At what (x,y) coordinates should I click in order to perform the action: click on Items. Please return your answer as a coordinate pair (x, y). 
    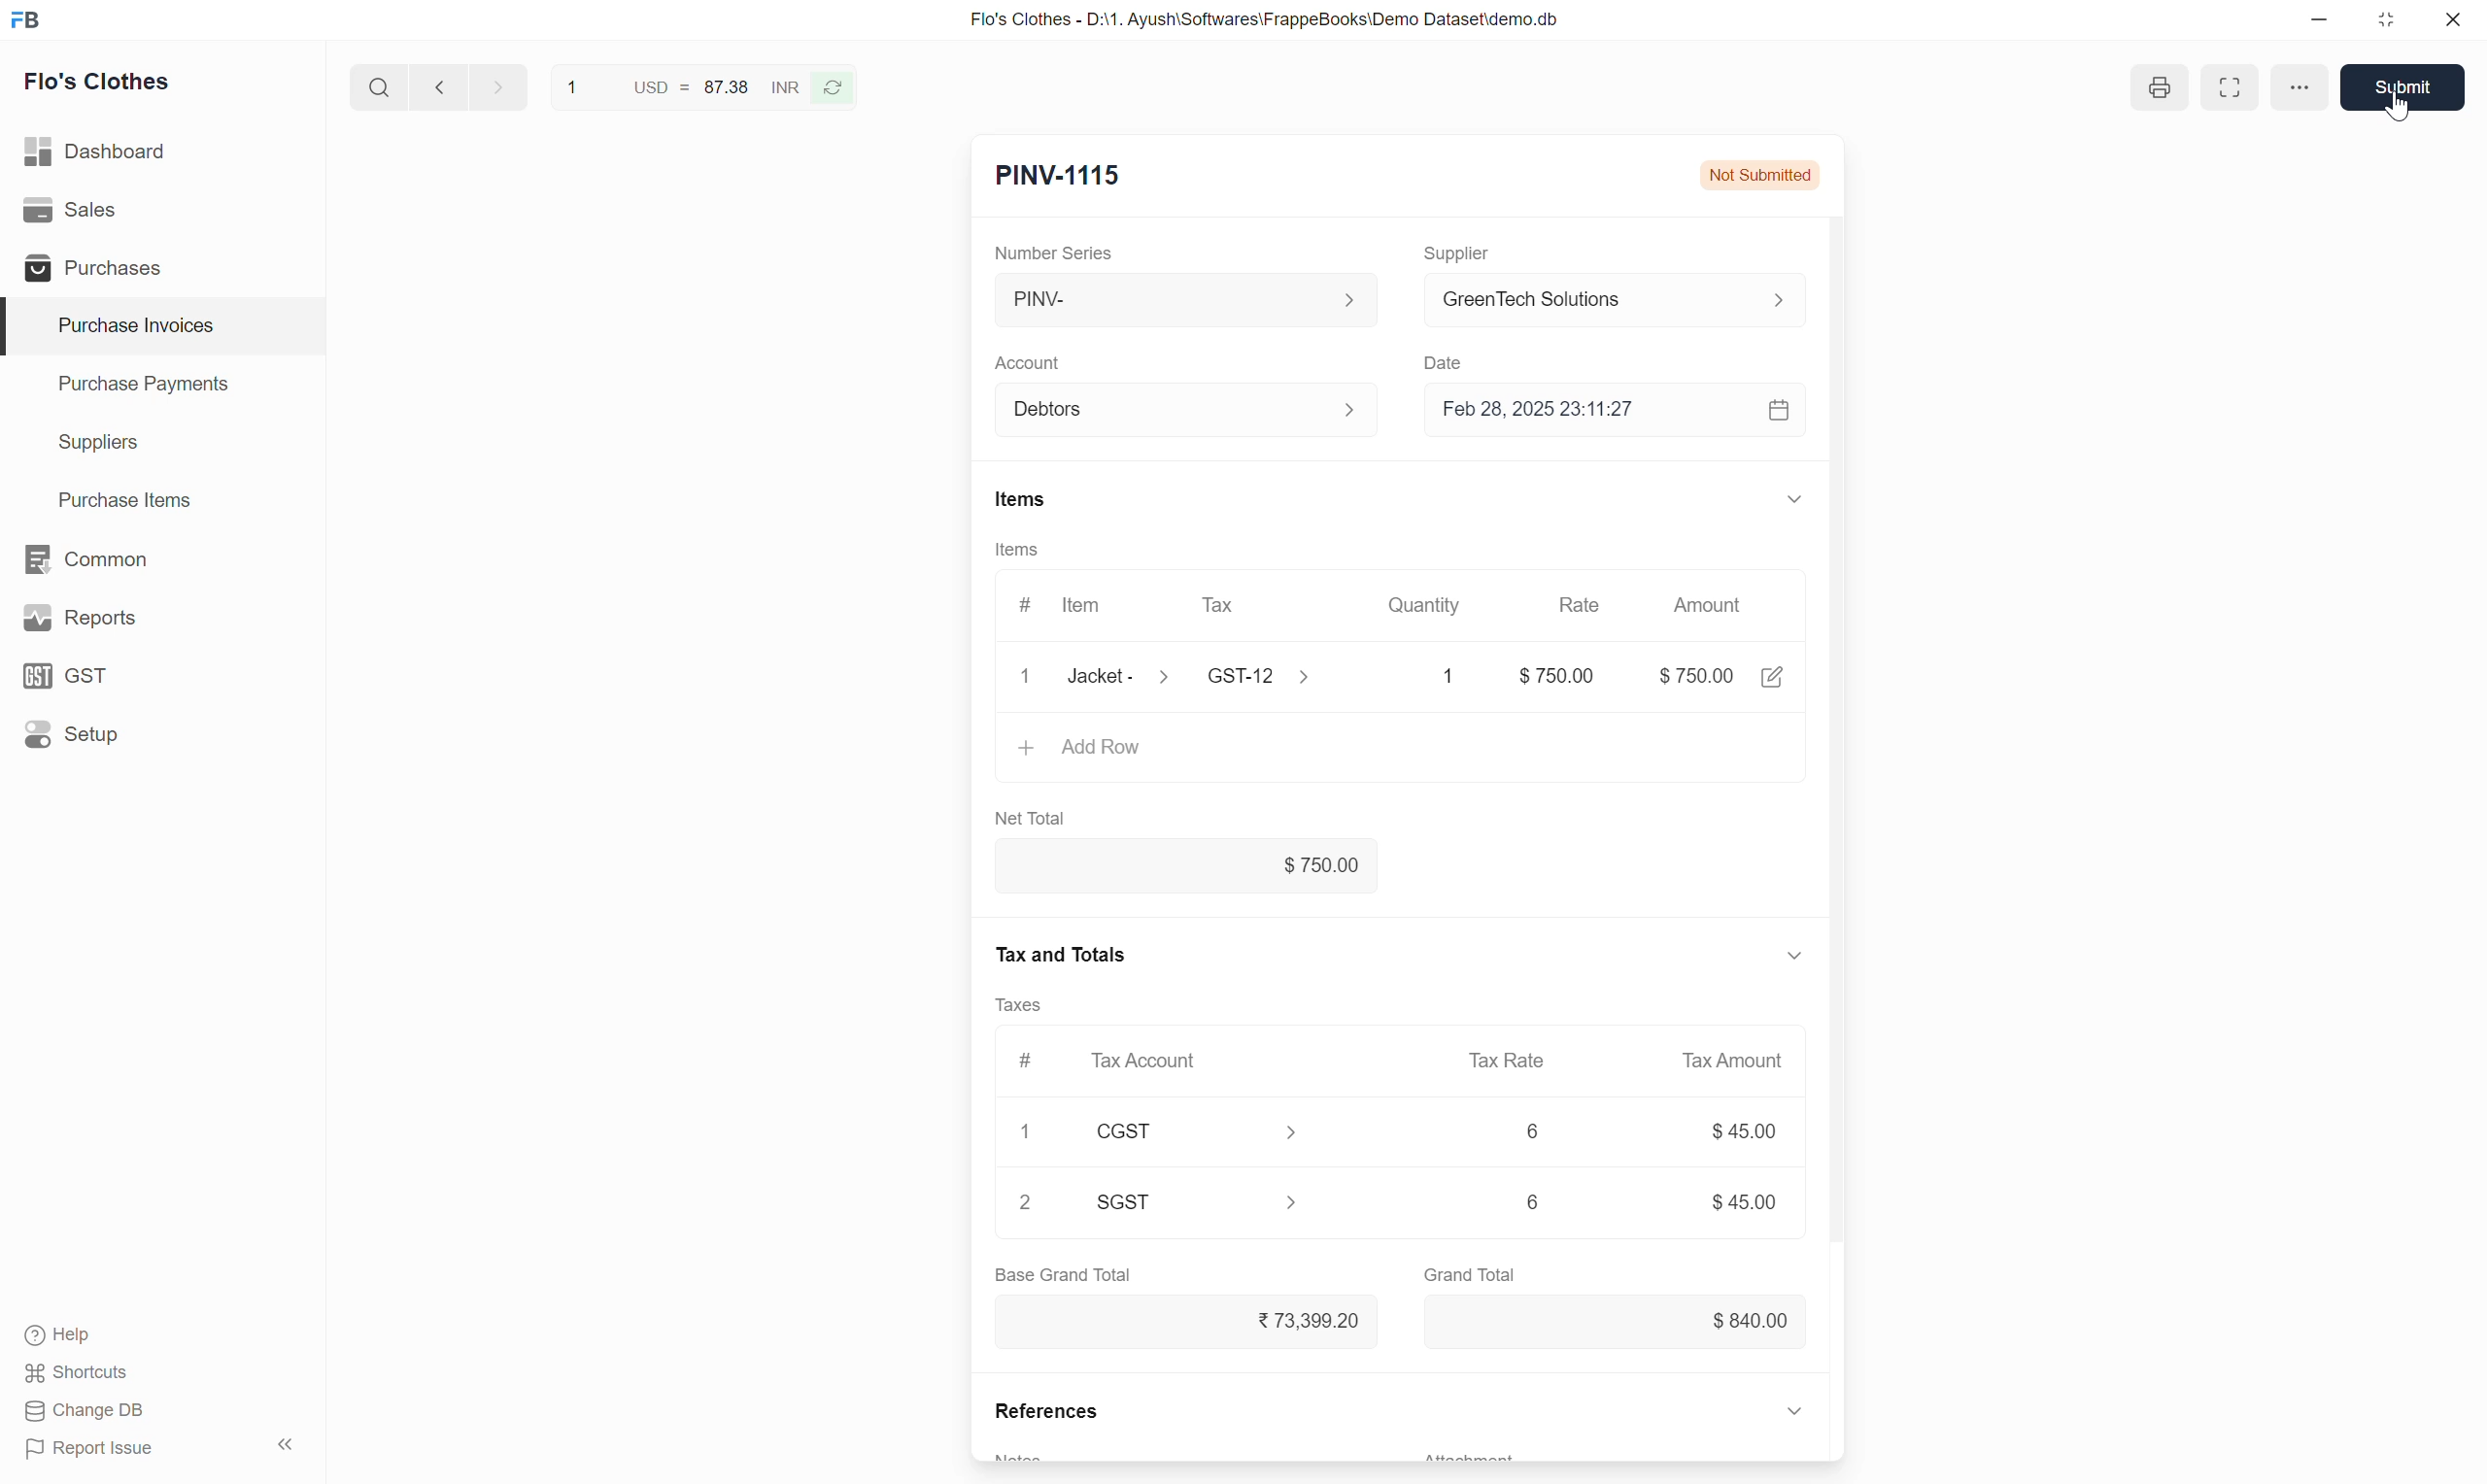
    Looking at the image, I should click on (1018, 549).